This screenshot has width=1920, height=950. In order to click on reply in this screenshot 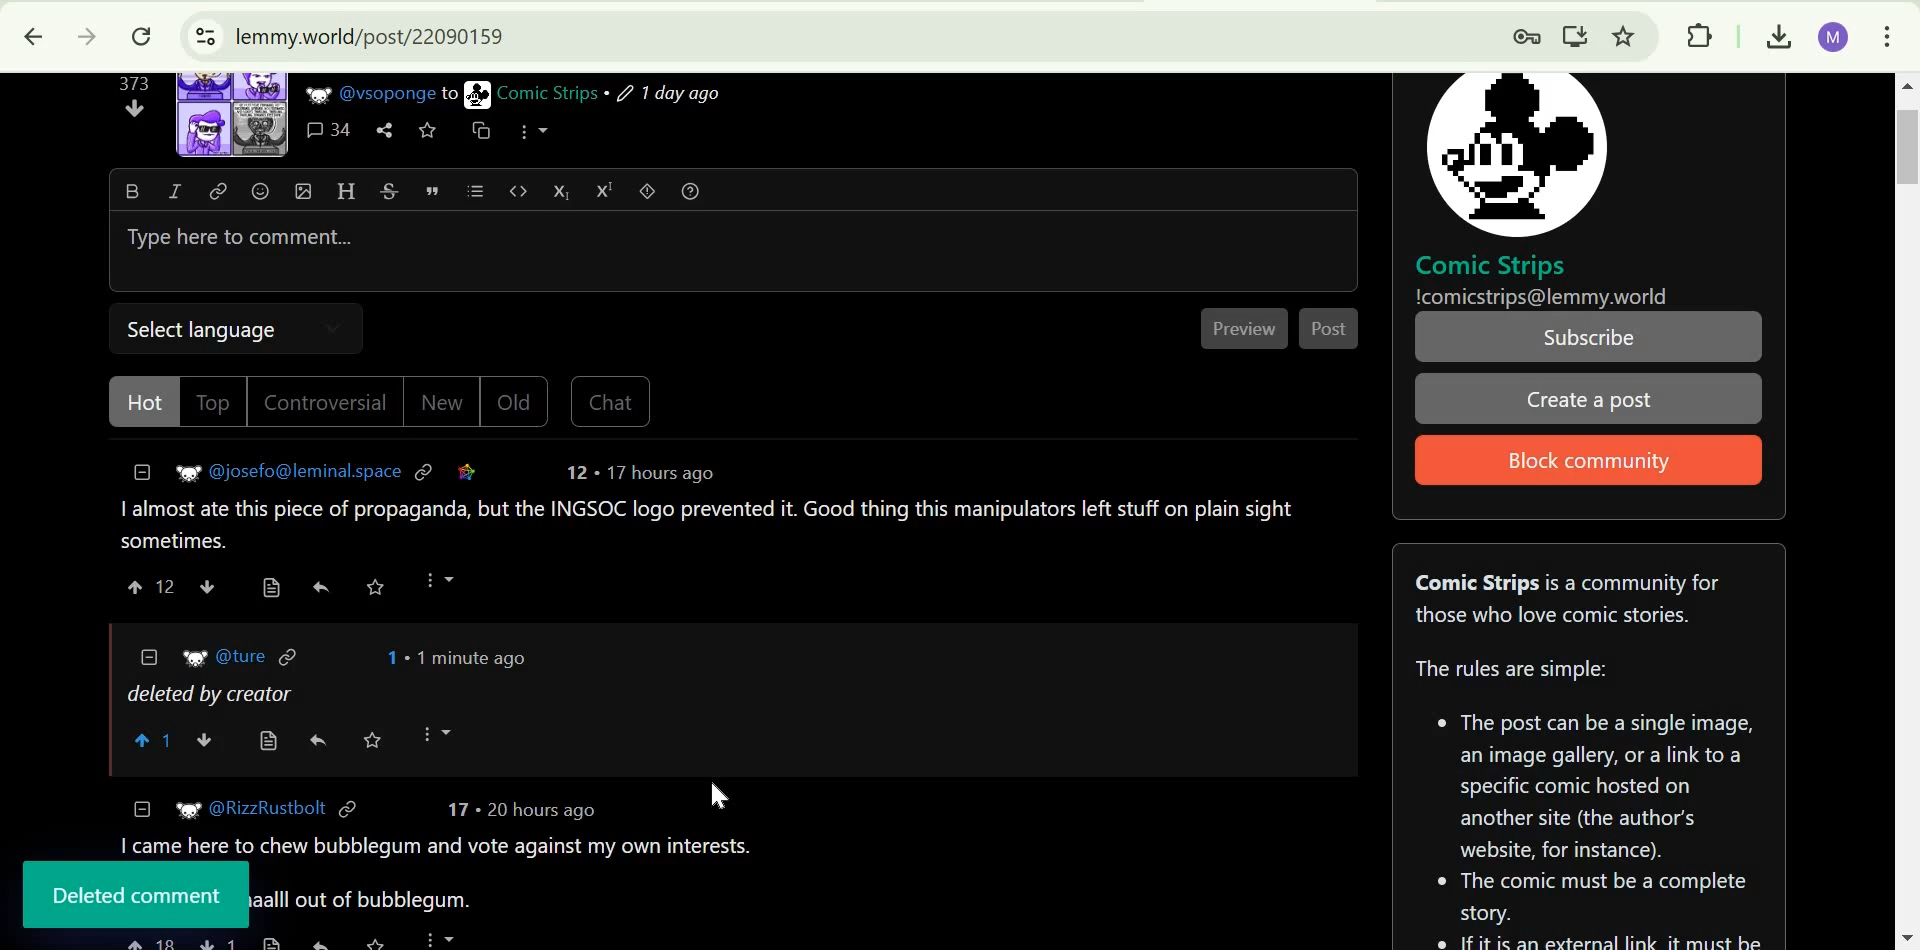, I will do `click(320, 586)`.